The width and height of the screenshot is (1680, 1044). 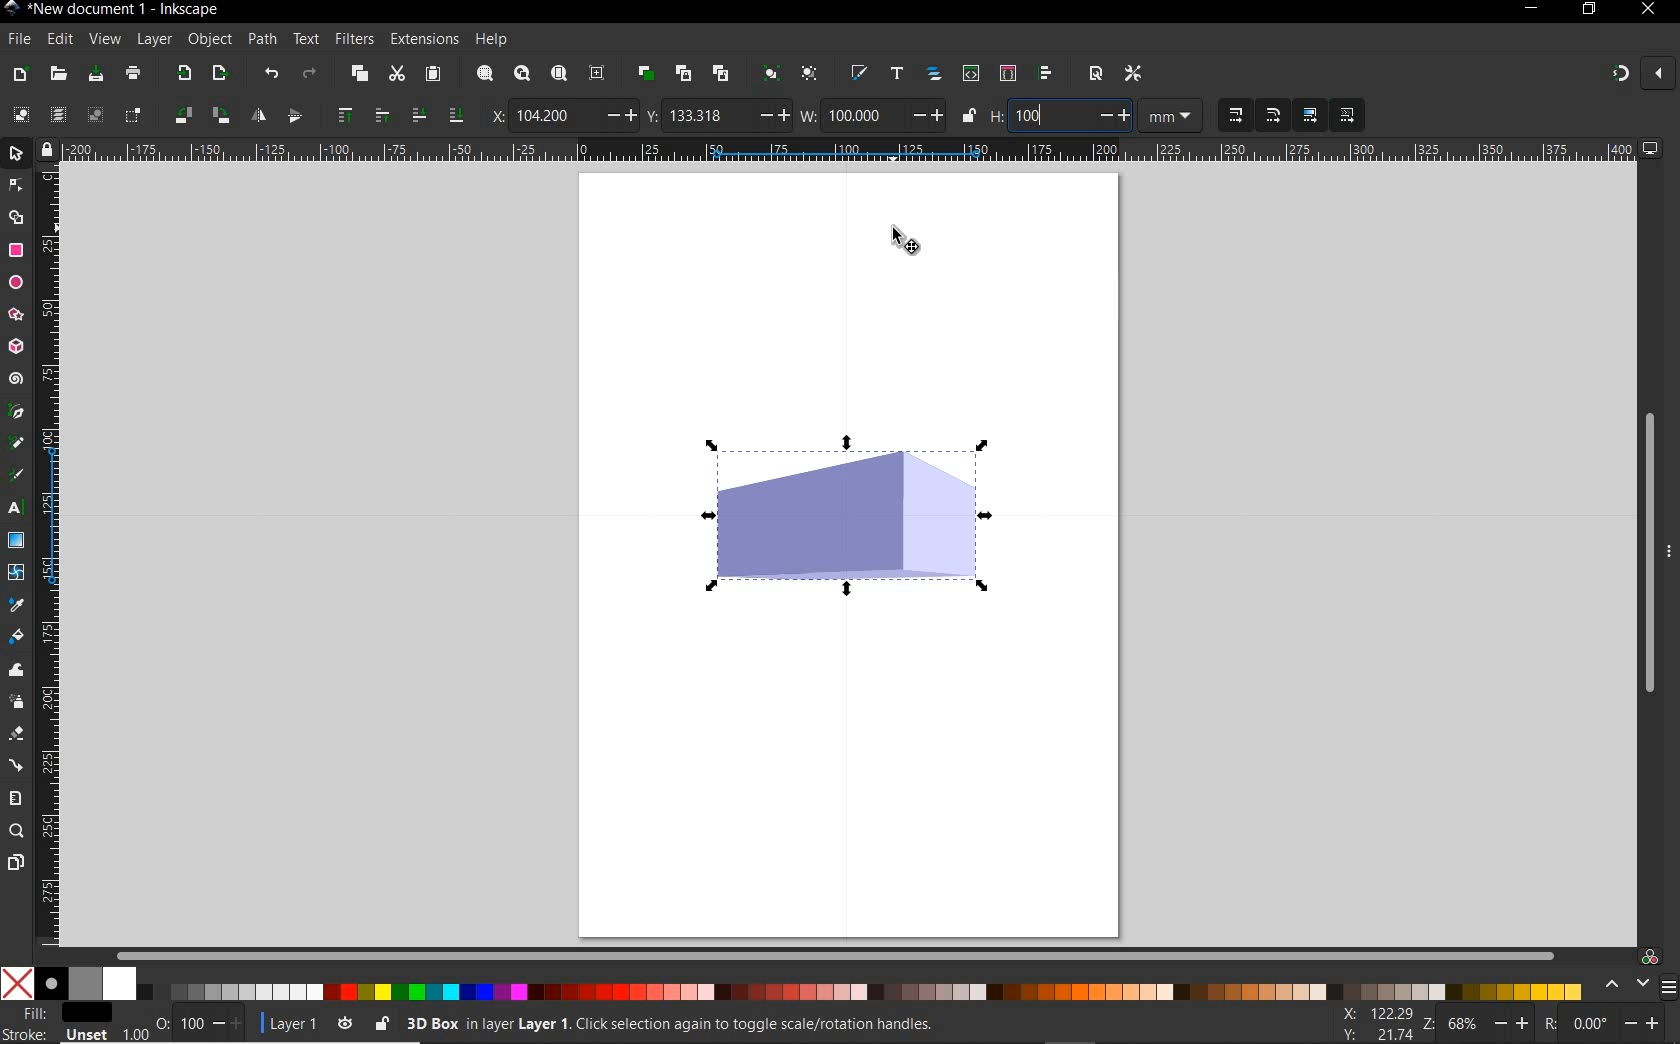 What do you see at coordinates (18, 701) in the screenshot?
I see `spray tool` at bounding box center [18, 701].